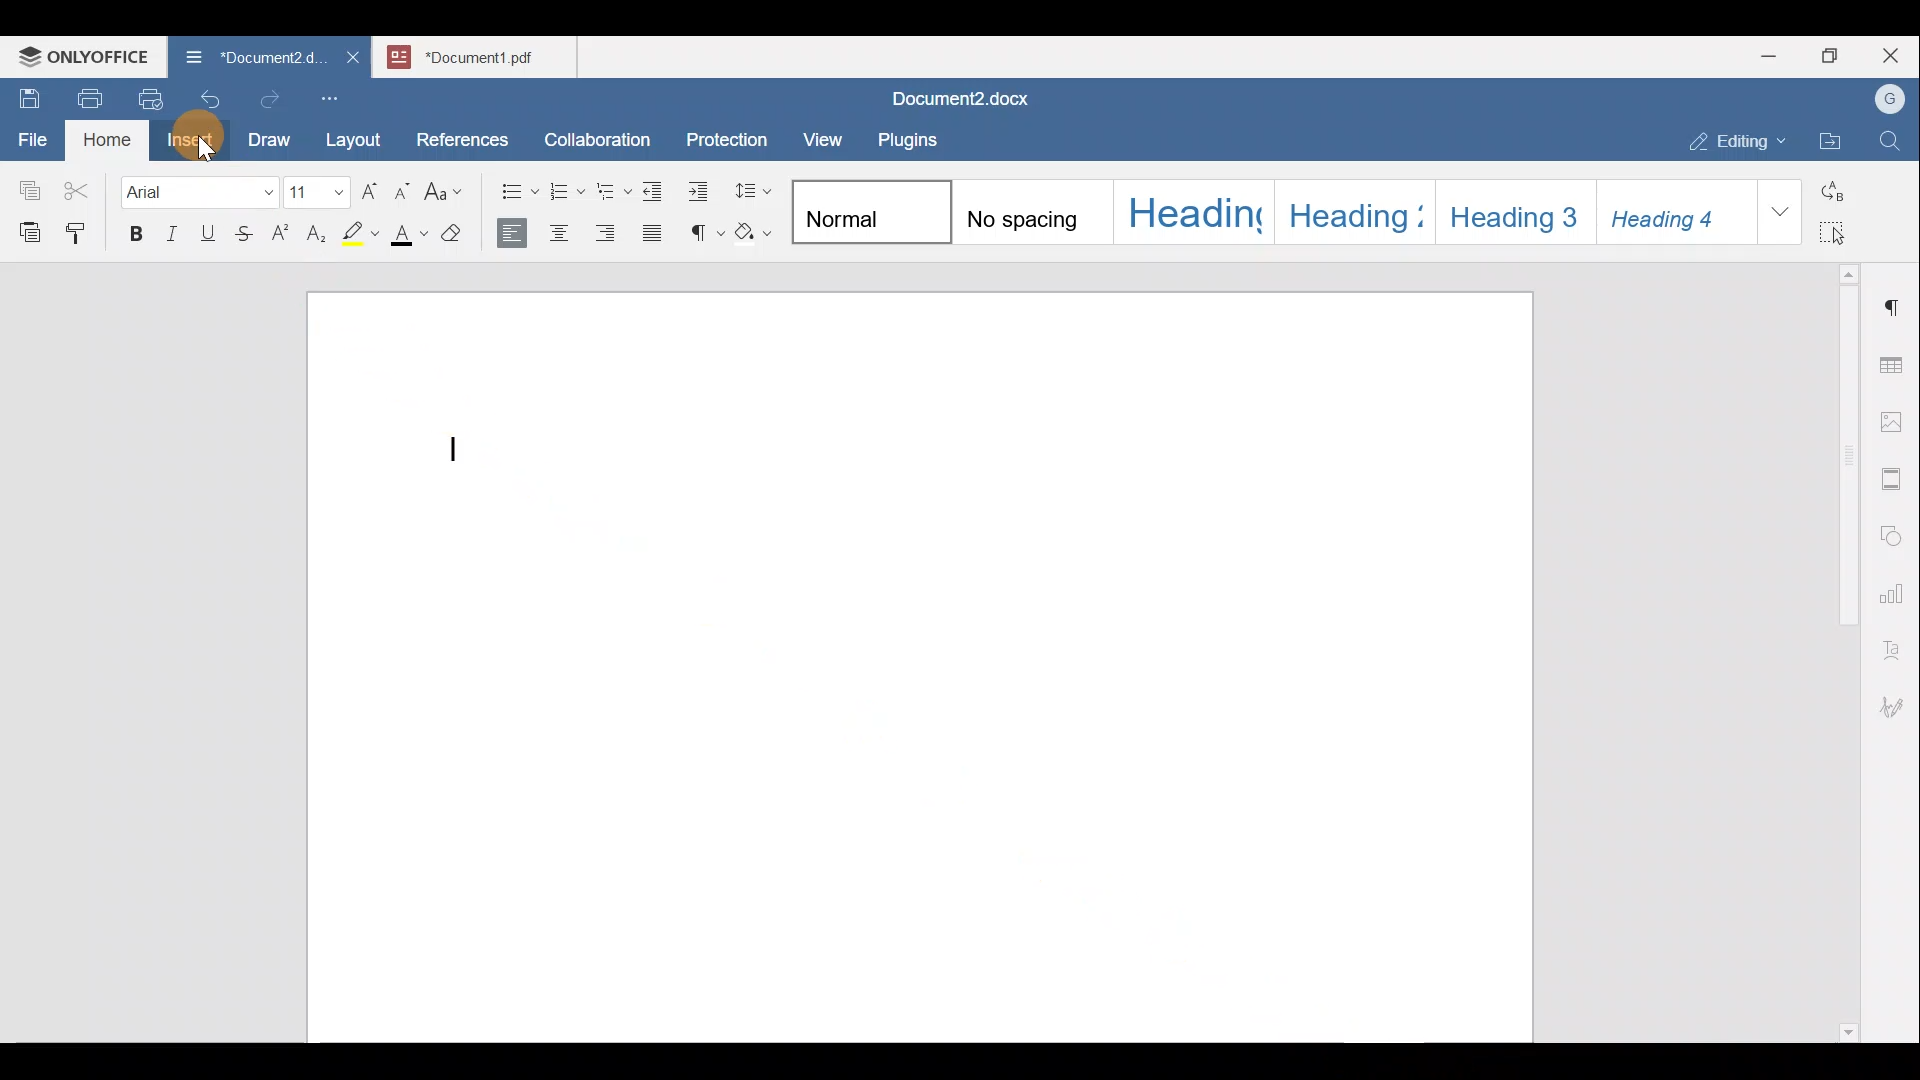 This screenshot has height=1080, width=1920. What do you see at coordinates (750, 189) in the screenshot?
I see `Paragraph line spacing` at bounding box center [750, 189].